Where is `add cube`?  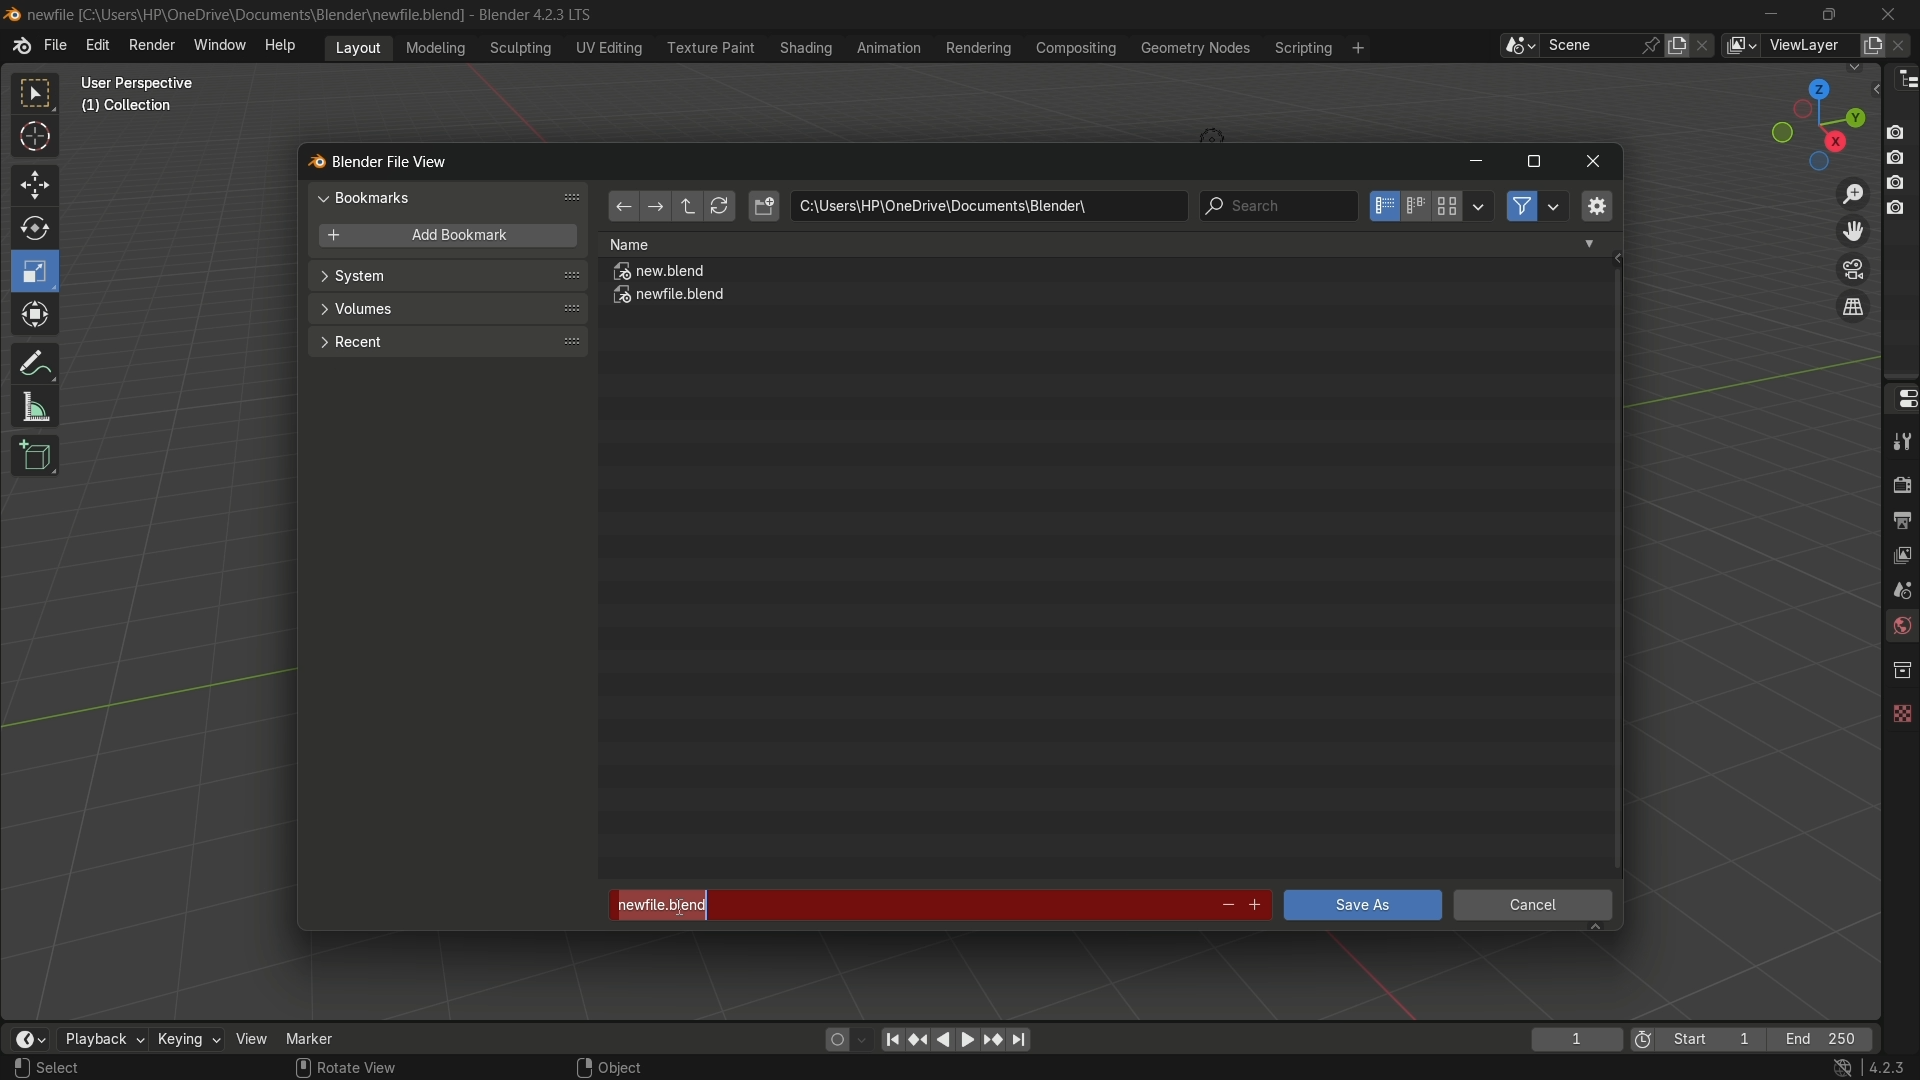
add cube is located at coordinates (32, 457).